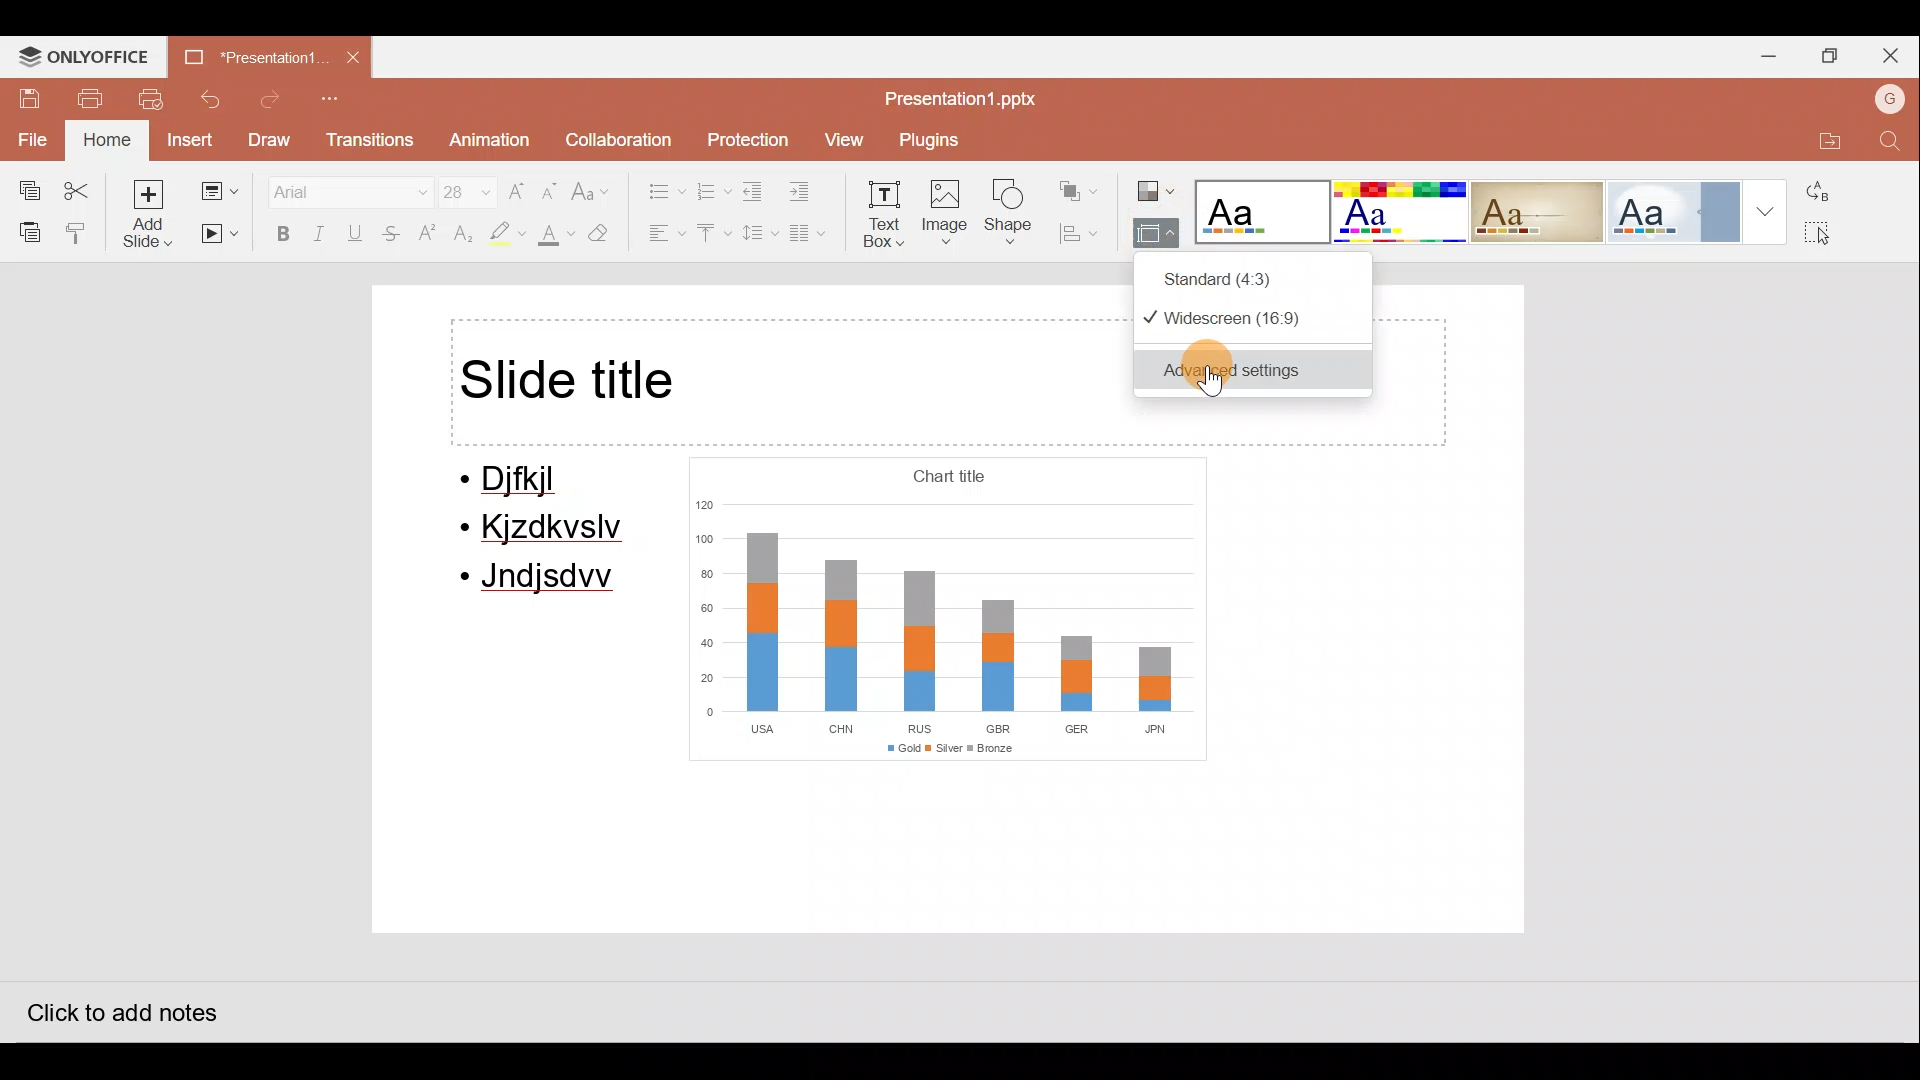  What do you see at coordinates (886, 218) in the screenshot?
I see `Text box` at bounding box center [886, 218].